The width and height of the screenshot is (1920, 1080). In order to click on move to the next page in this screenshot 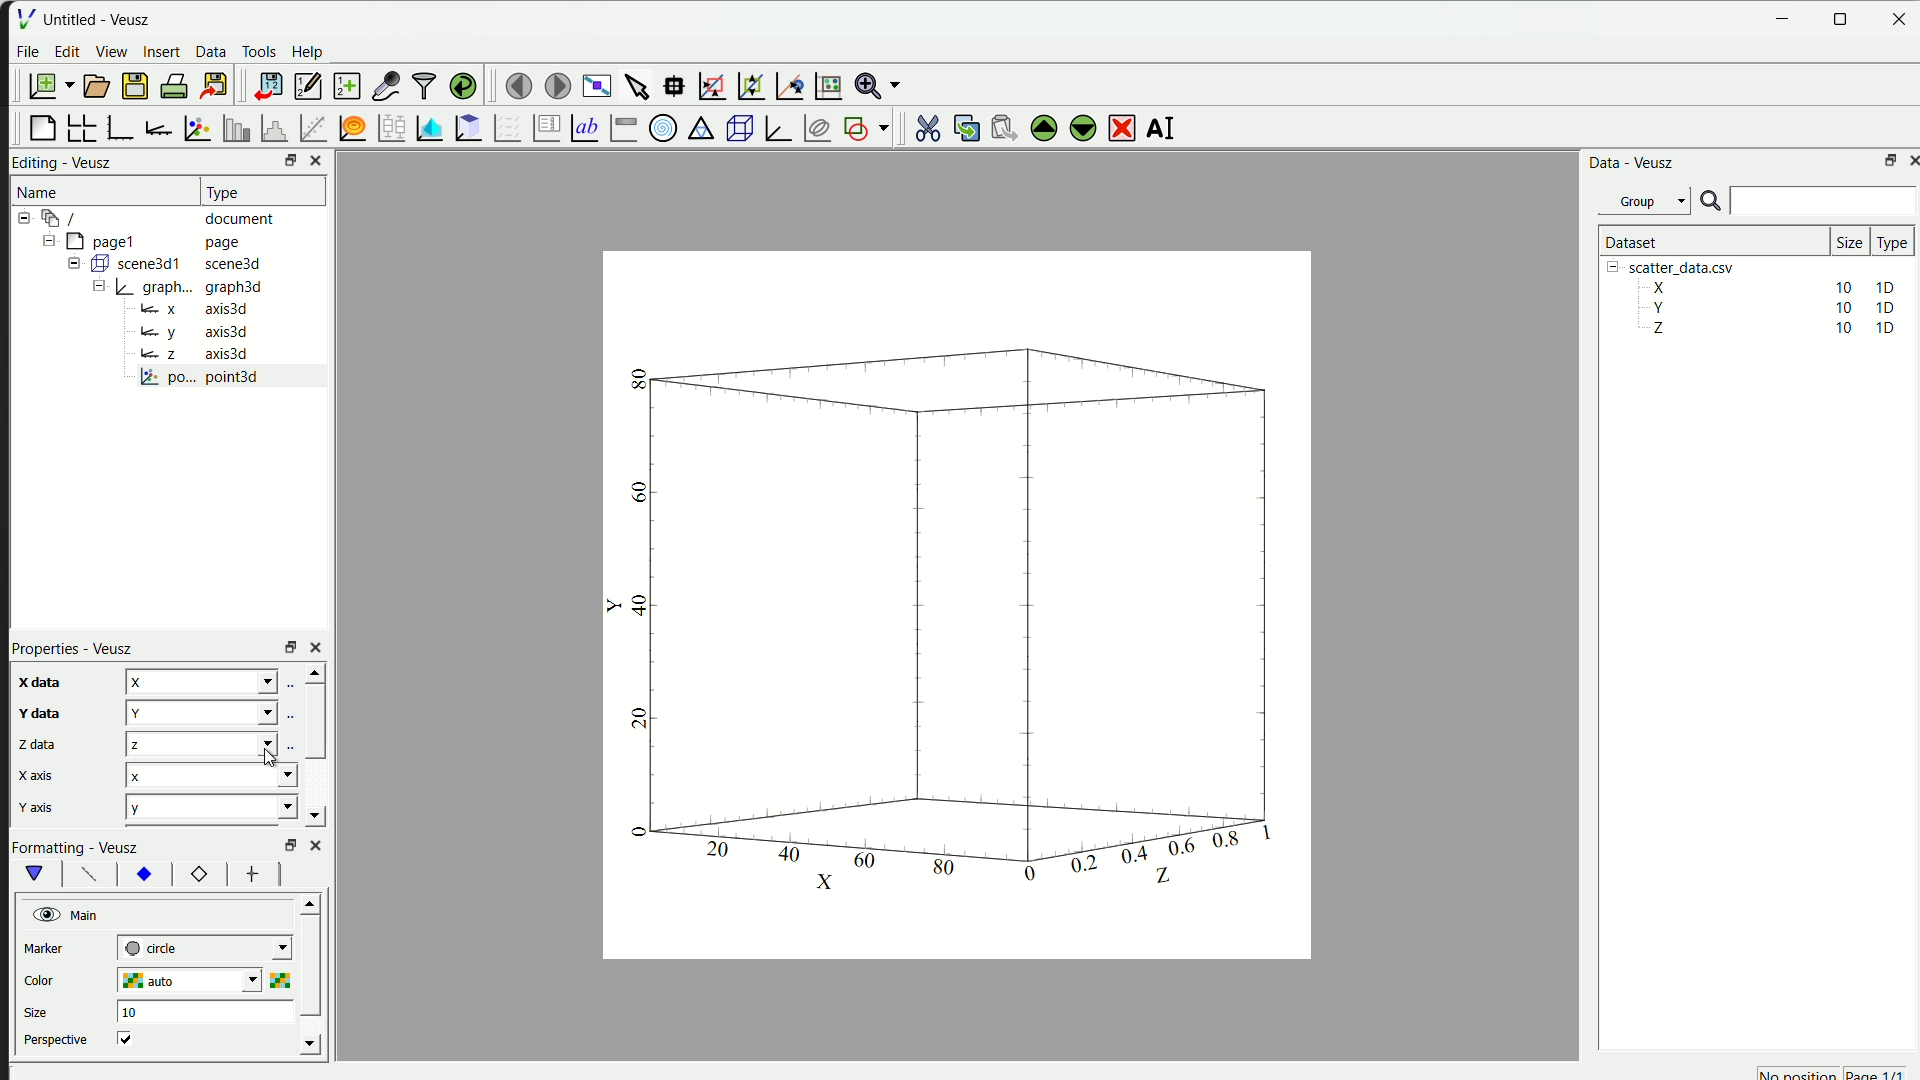, I will do `click(554, 84)`.